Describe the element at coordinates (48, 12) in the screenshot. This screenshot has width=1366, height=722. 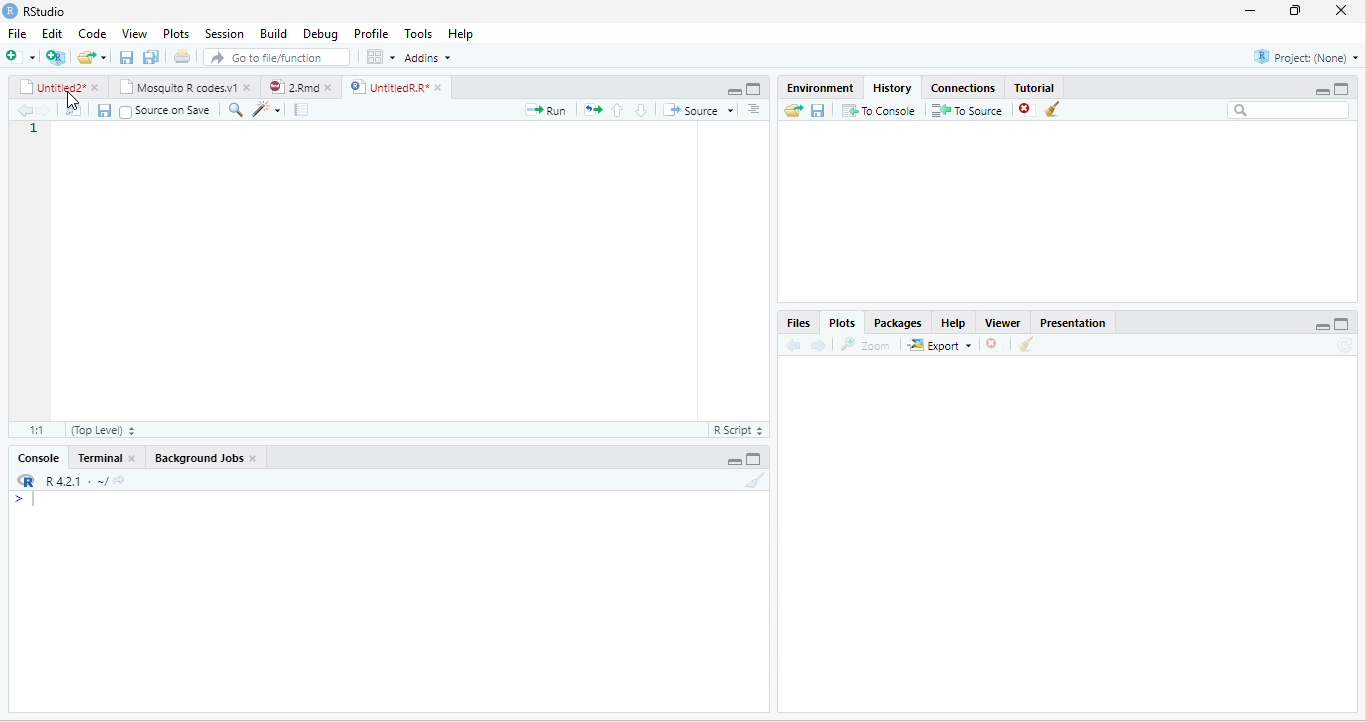
I see `RStudio` at that location.